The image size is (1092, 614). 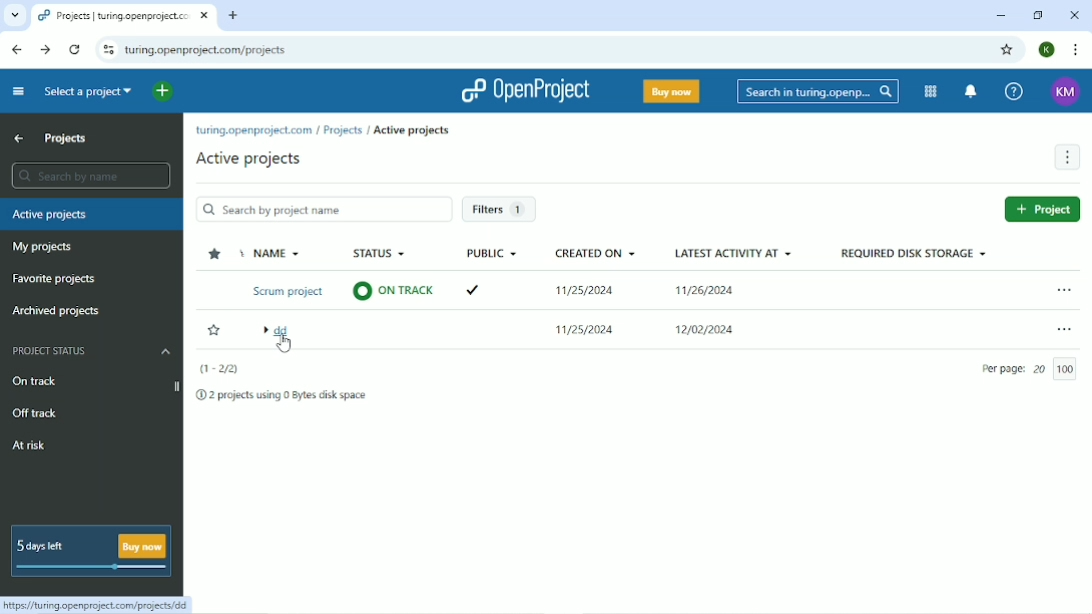 What do you see at coordinates (247, 159) in the screenshot?
I see `Active projects` at bounding box center [247, 159].